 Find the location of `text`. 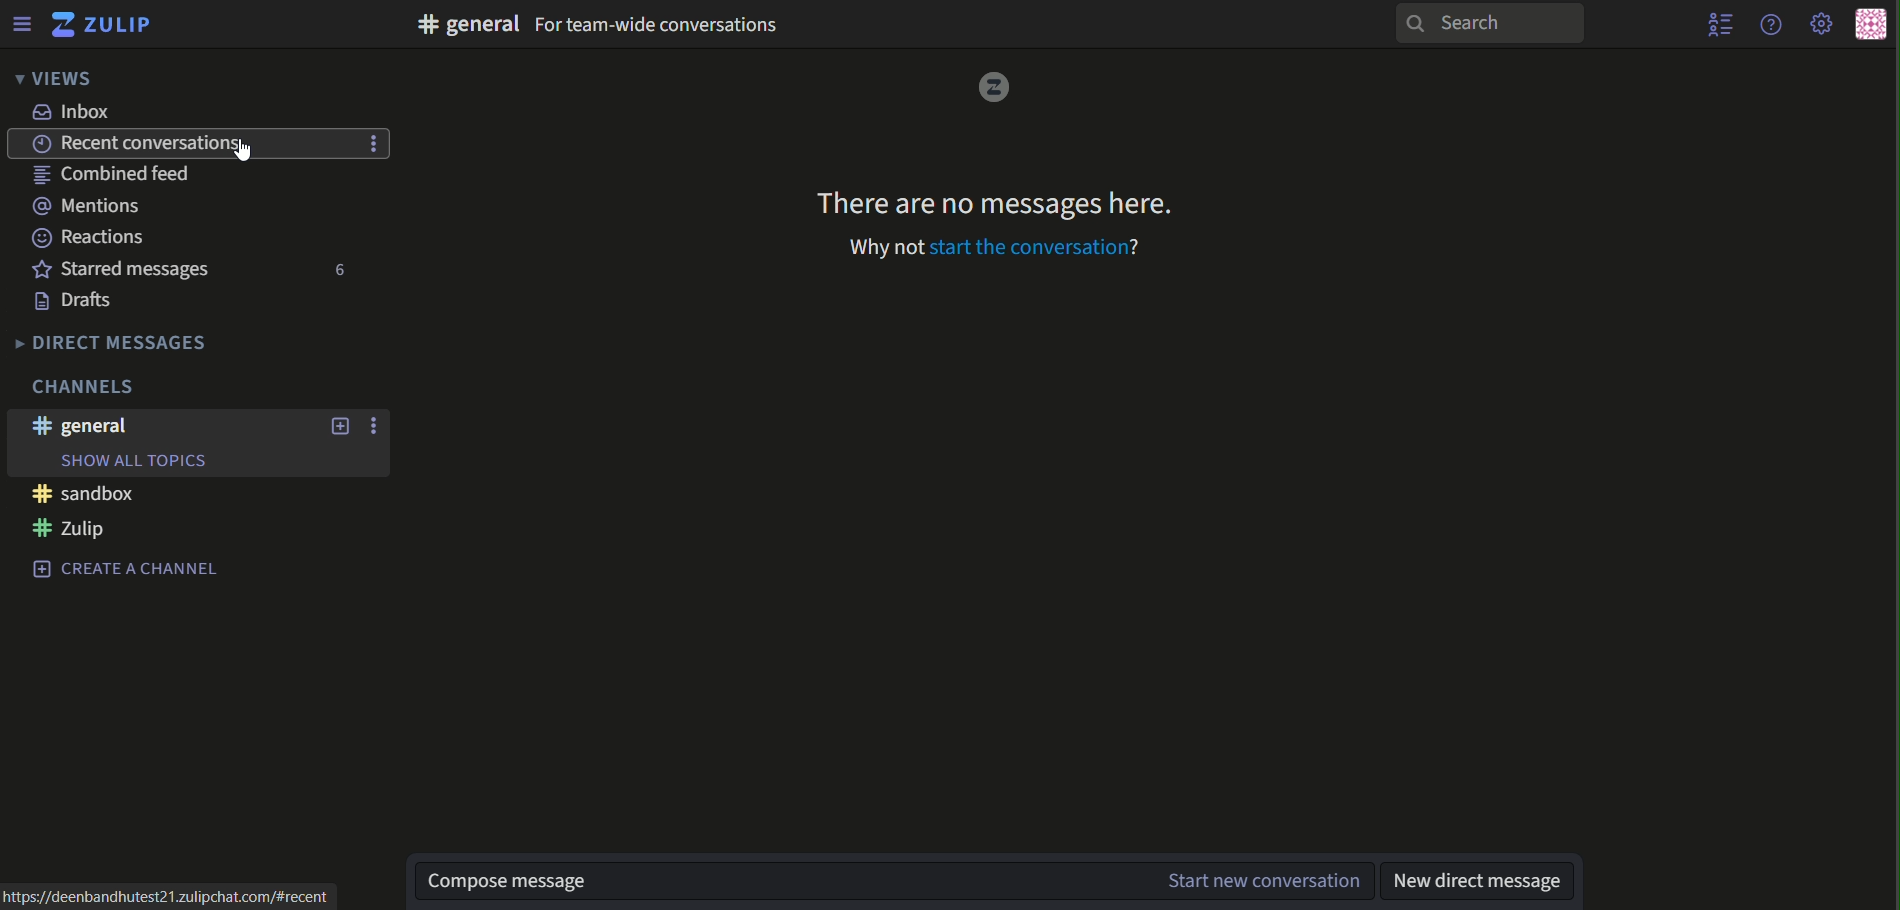

text is located at coordinates (91, 385).